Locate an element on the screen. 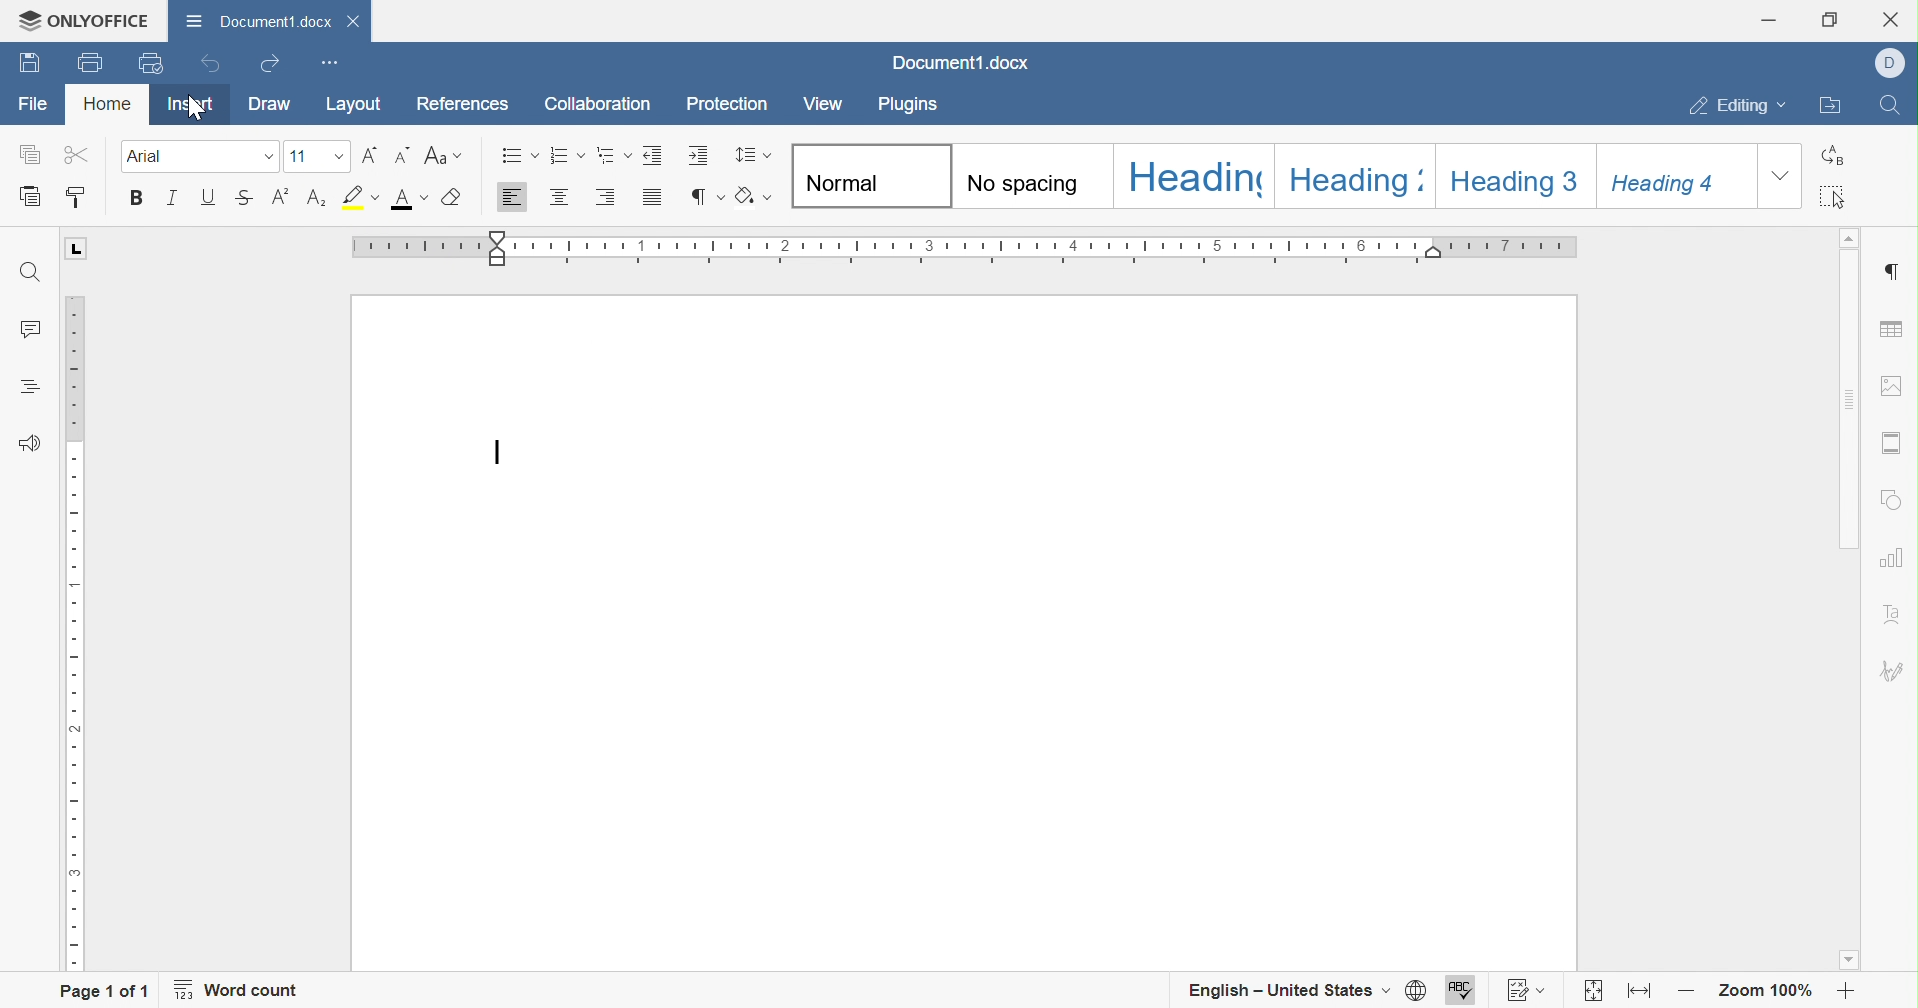  Minimize is located at coordinates (1776, 19).